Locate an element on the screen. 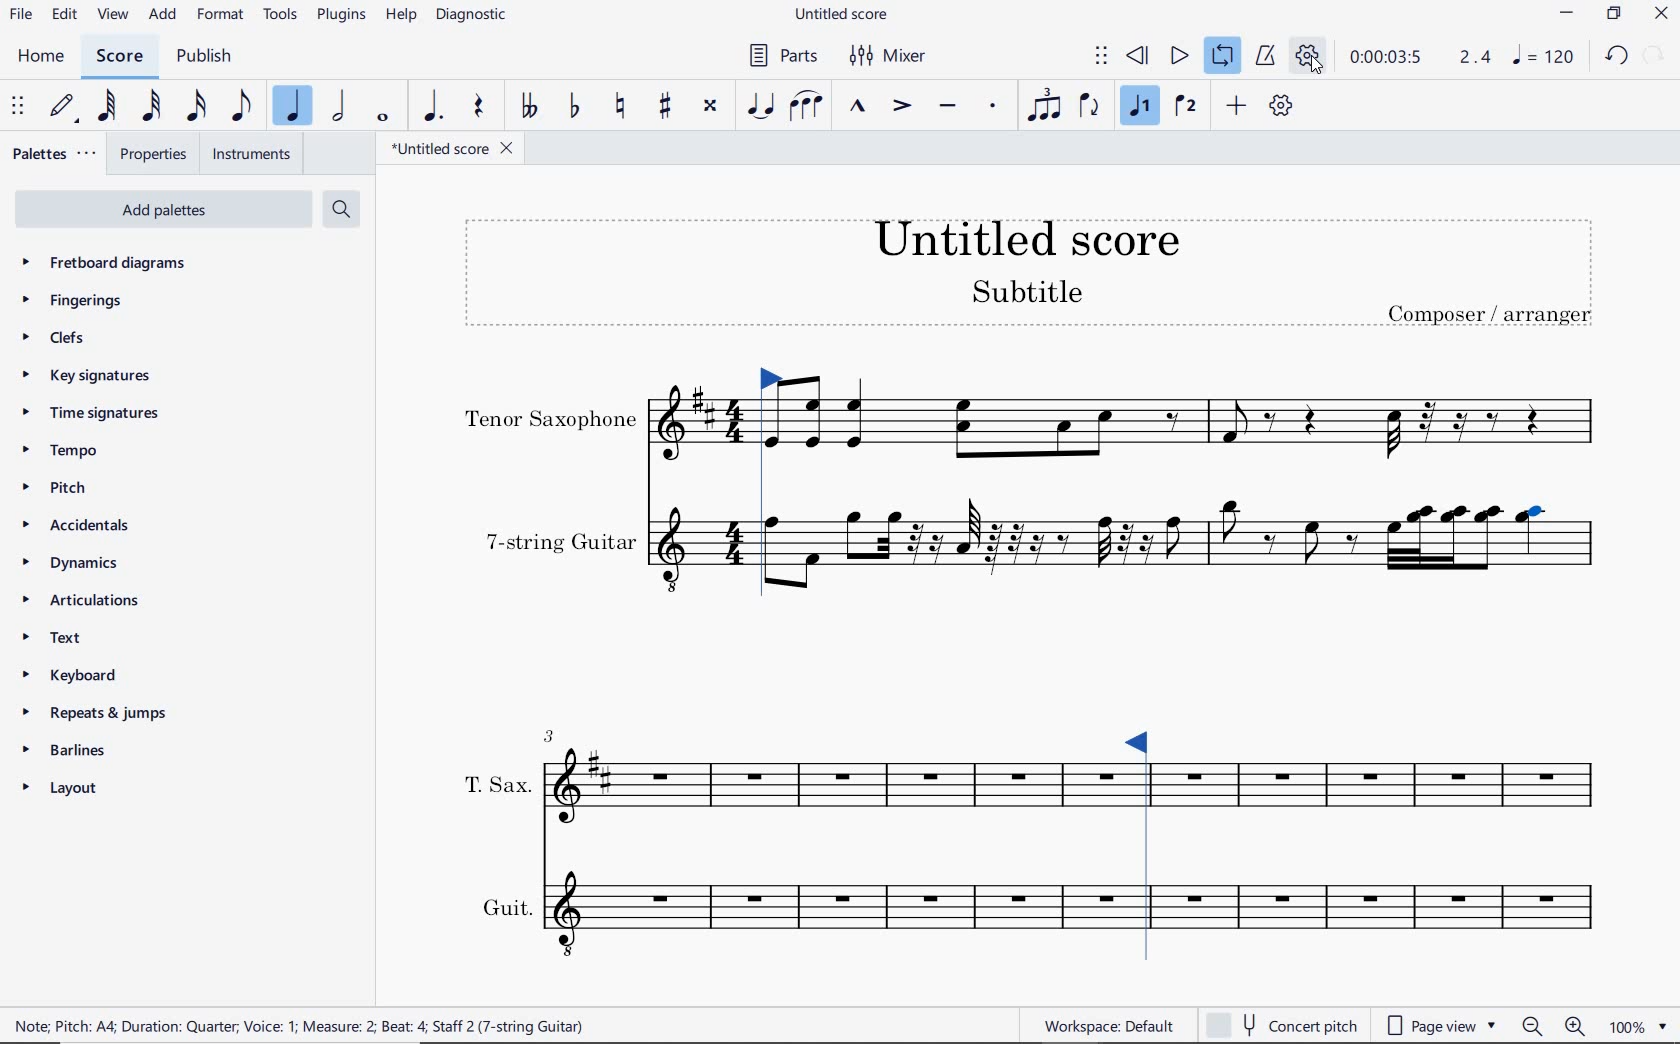 The image size is (1680, 1044). ACCIDENTALS is located at coordinates (72, 528).